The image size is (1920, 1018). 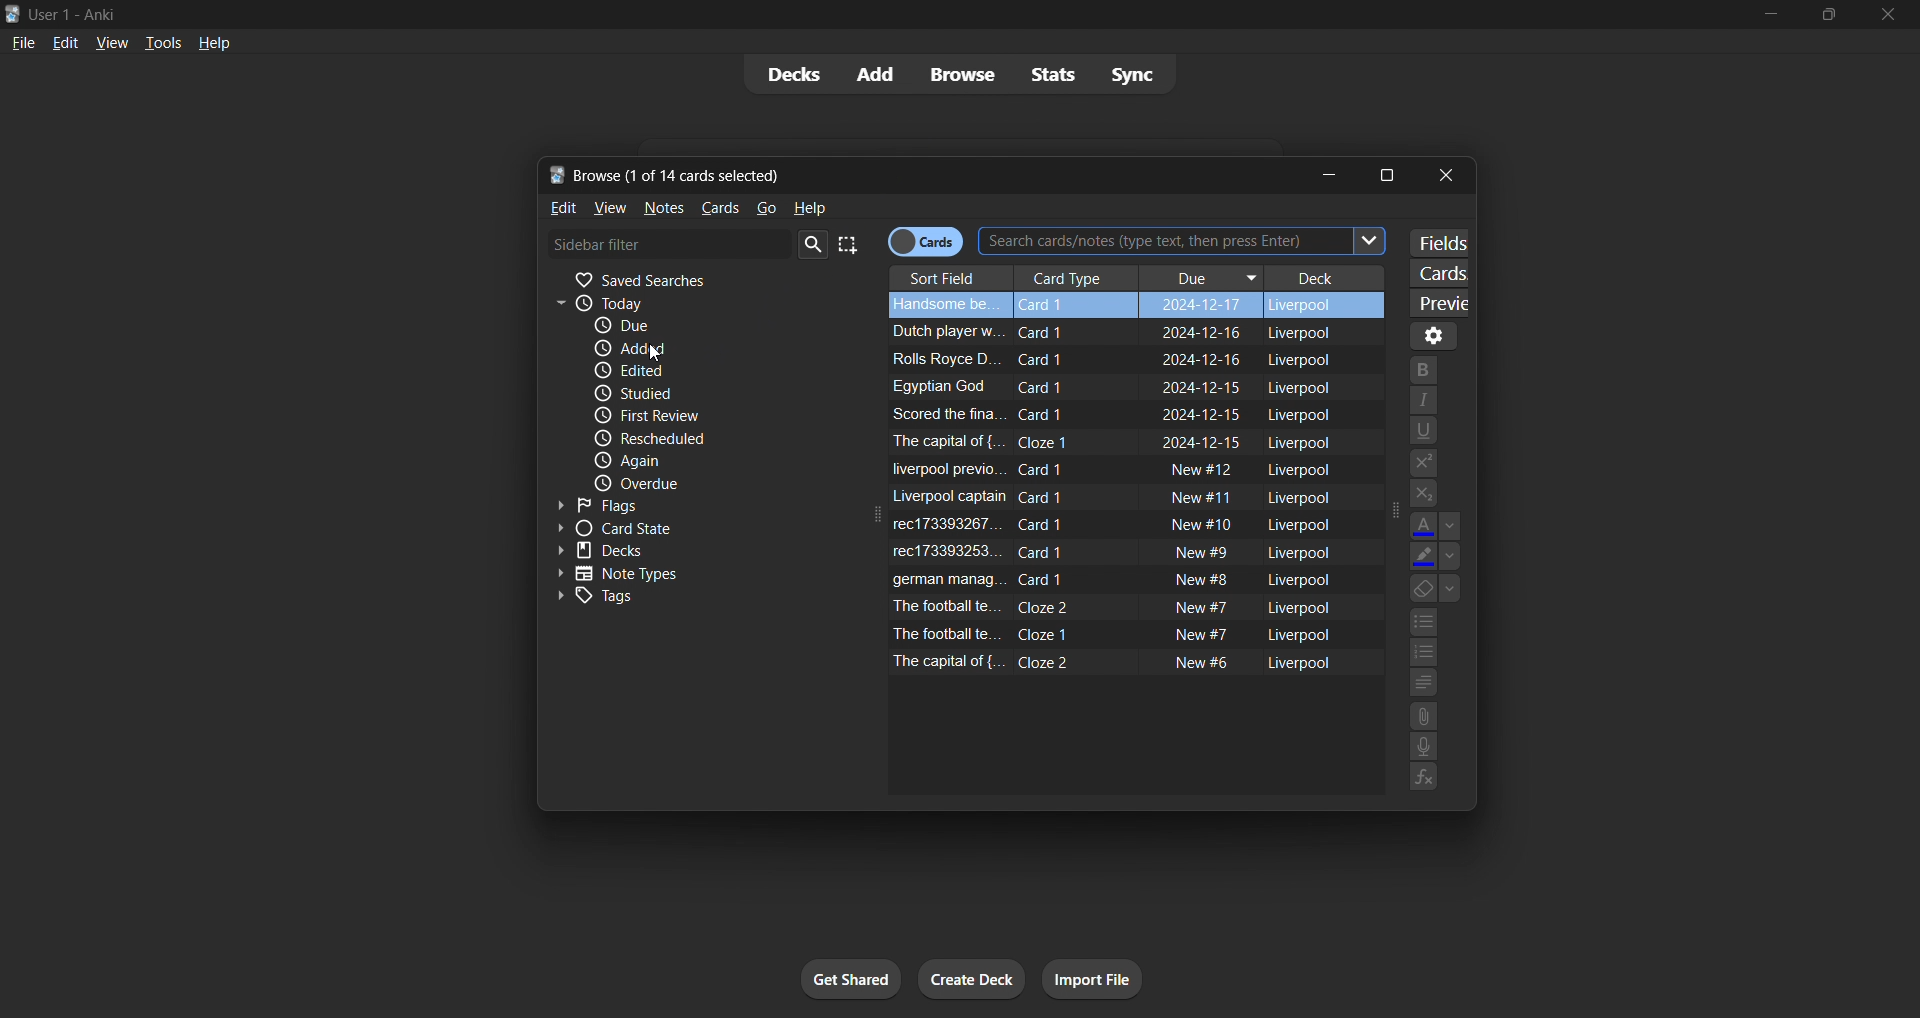 I want to click on select all, so click(x=850, y=241).